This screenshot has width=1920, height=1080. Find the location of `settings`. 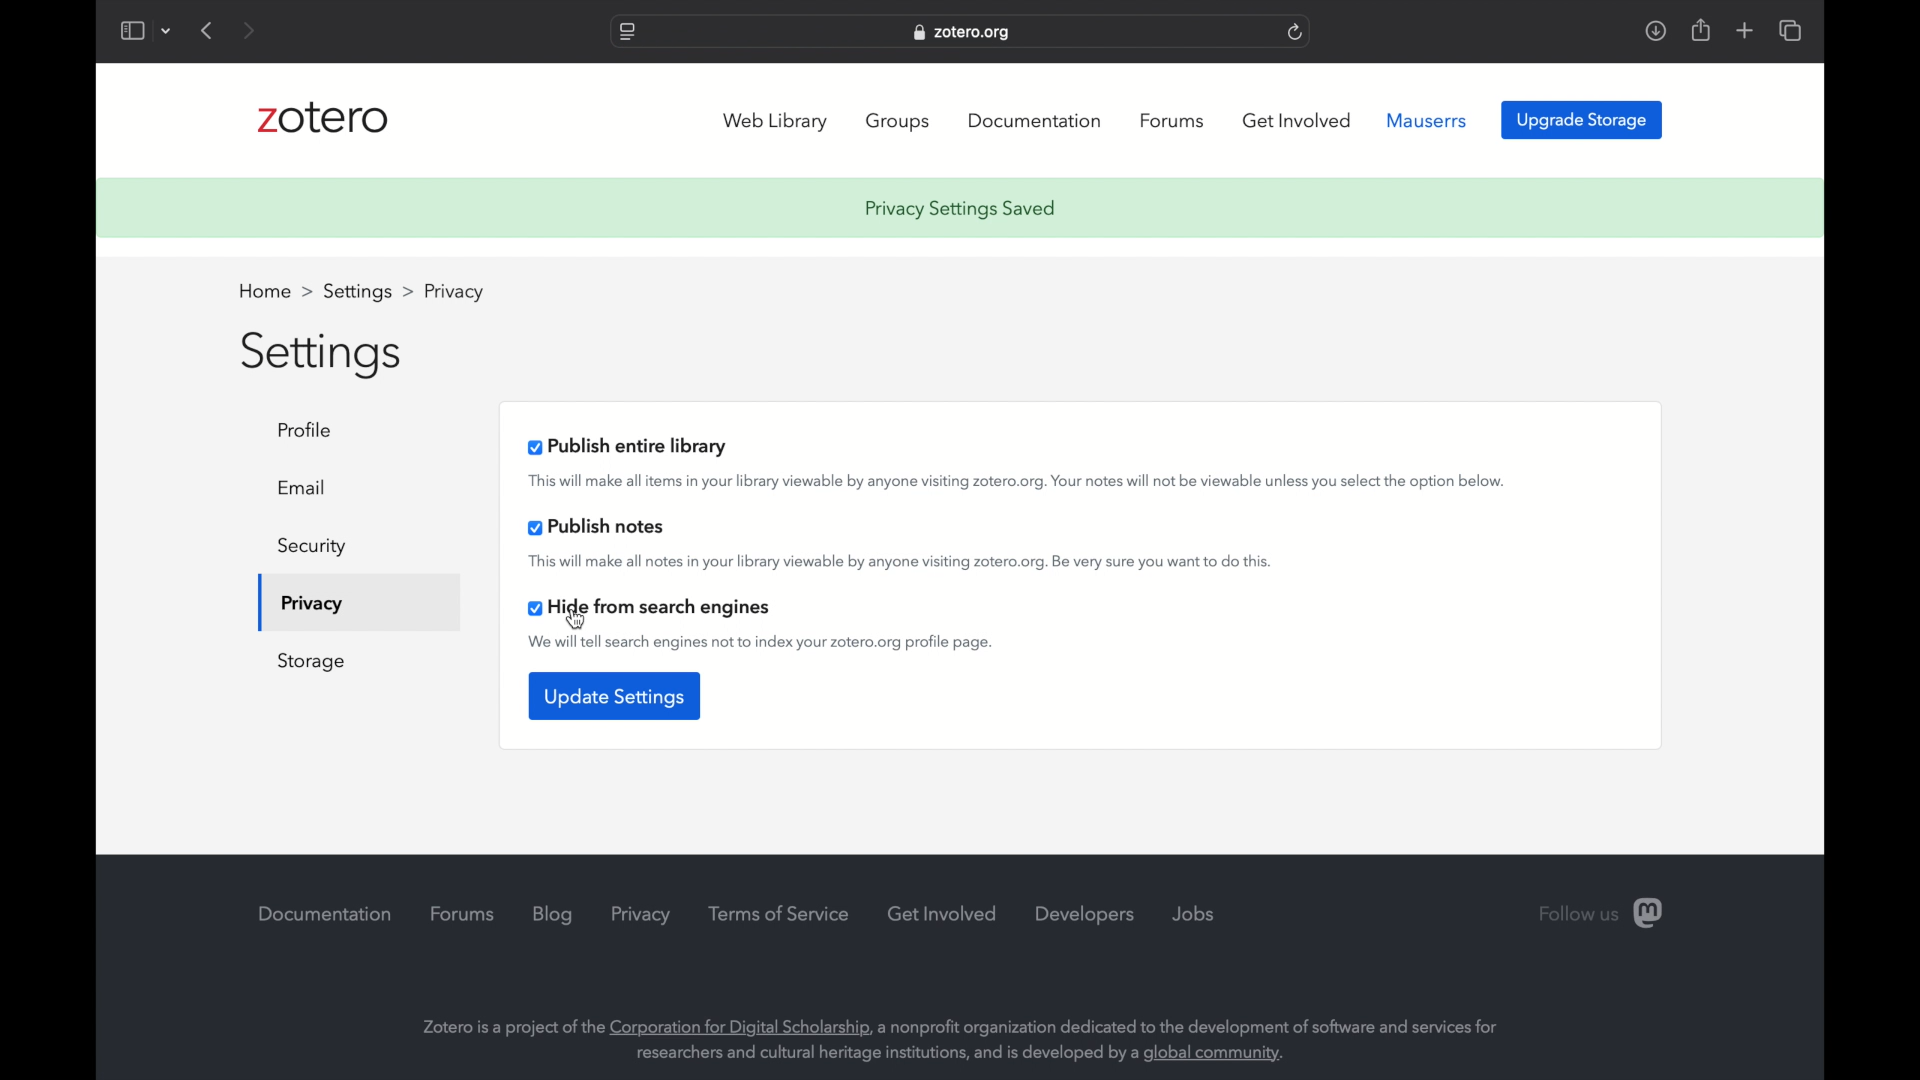

settings is located at coordinates (320, 354).